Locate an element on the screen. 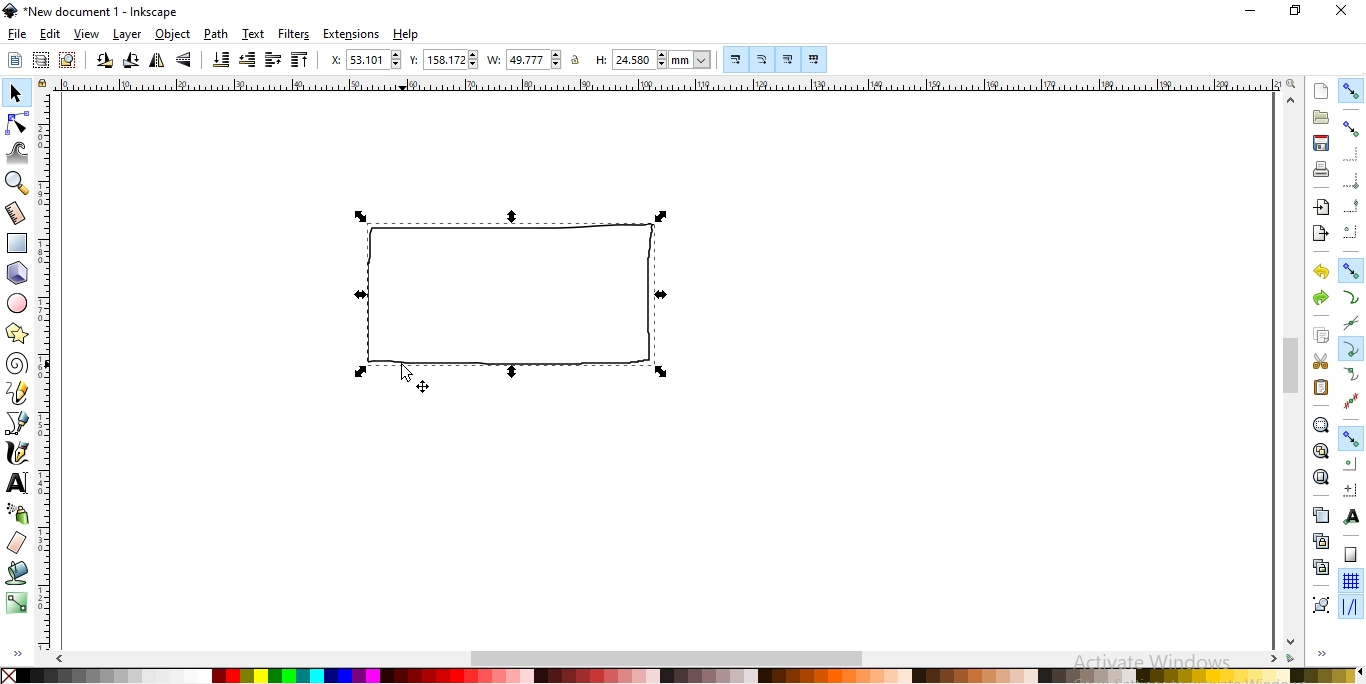 This screenshot has height=684, width=1366. width of selection is located at coordinates (526, 59).